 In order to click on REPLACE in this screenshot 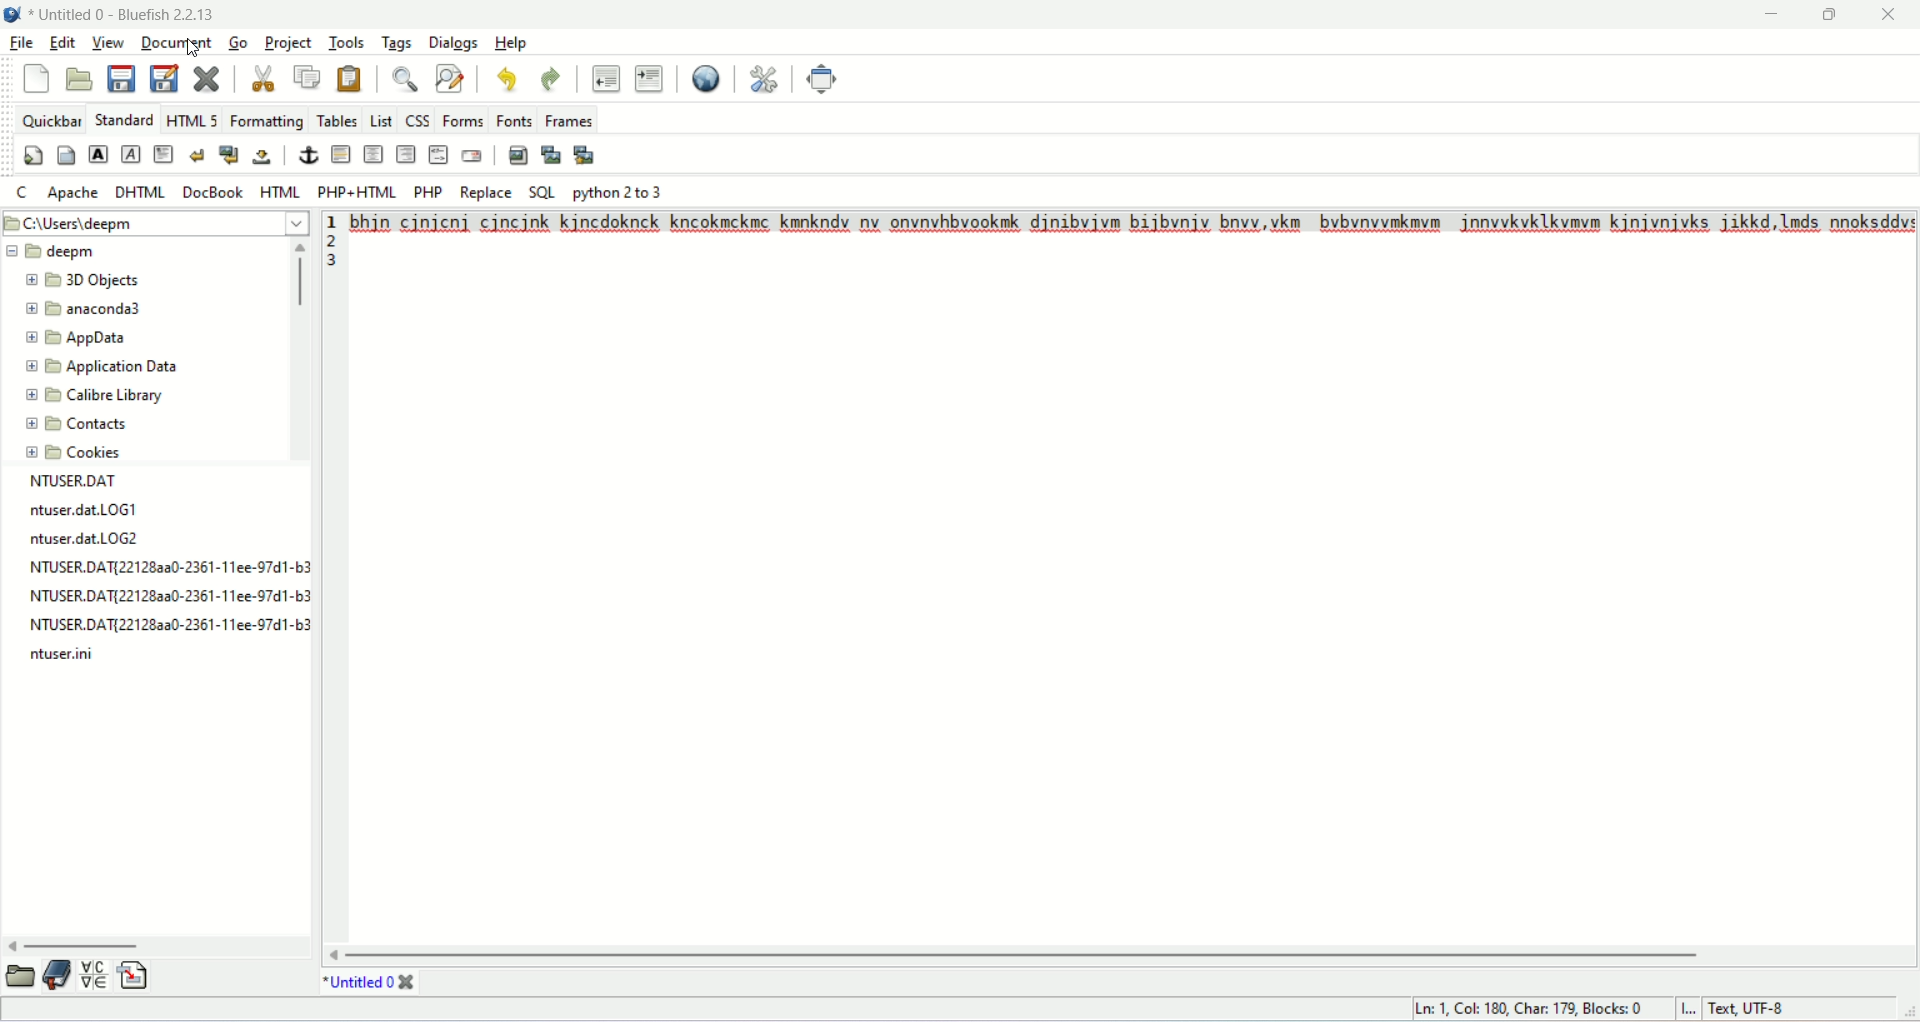, I will do `click(486, 192)`.